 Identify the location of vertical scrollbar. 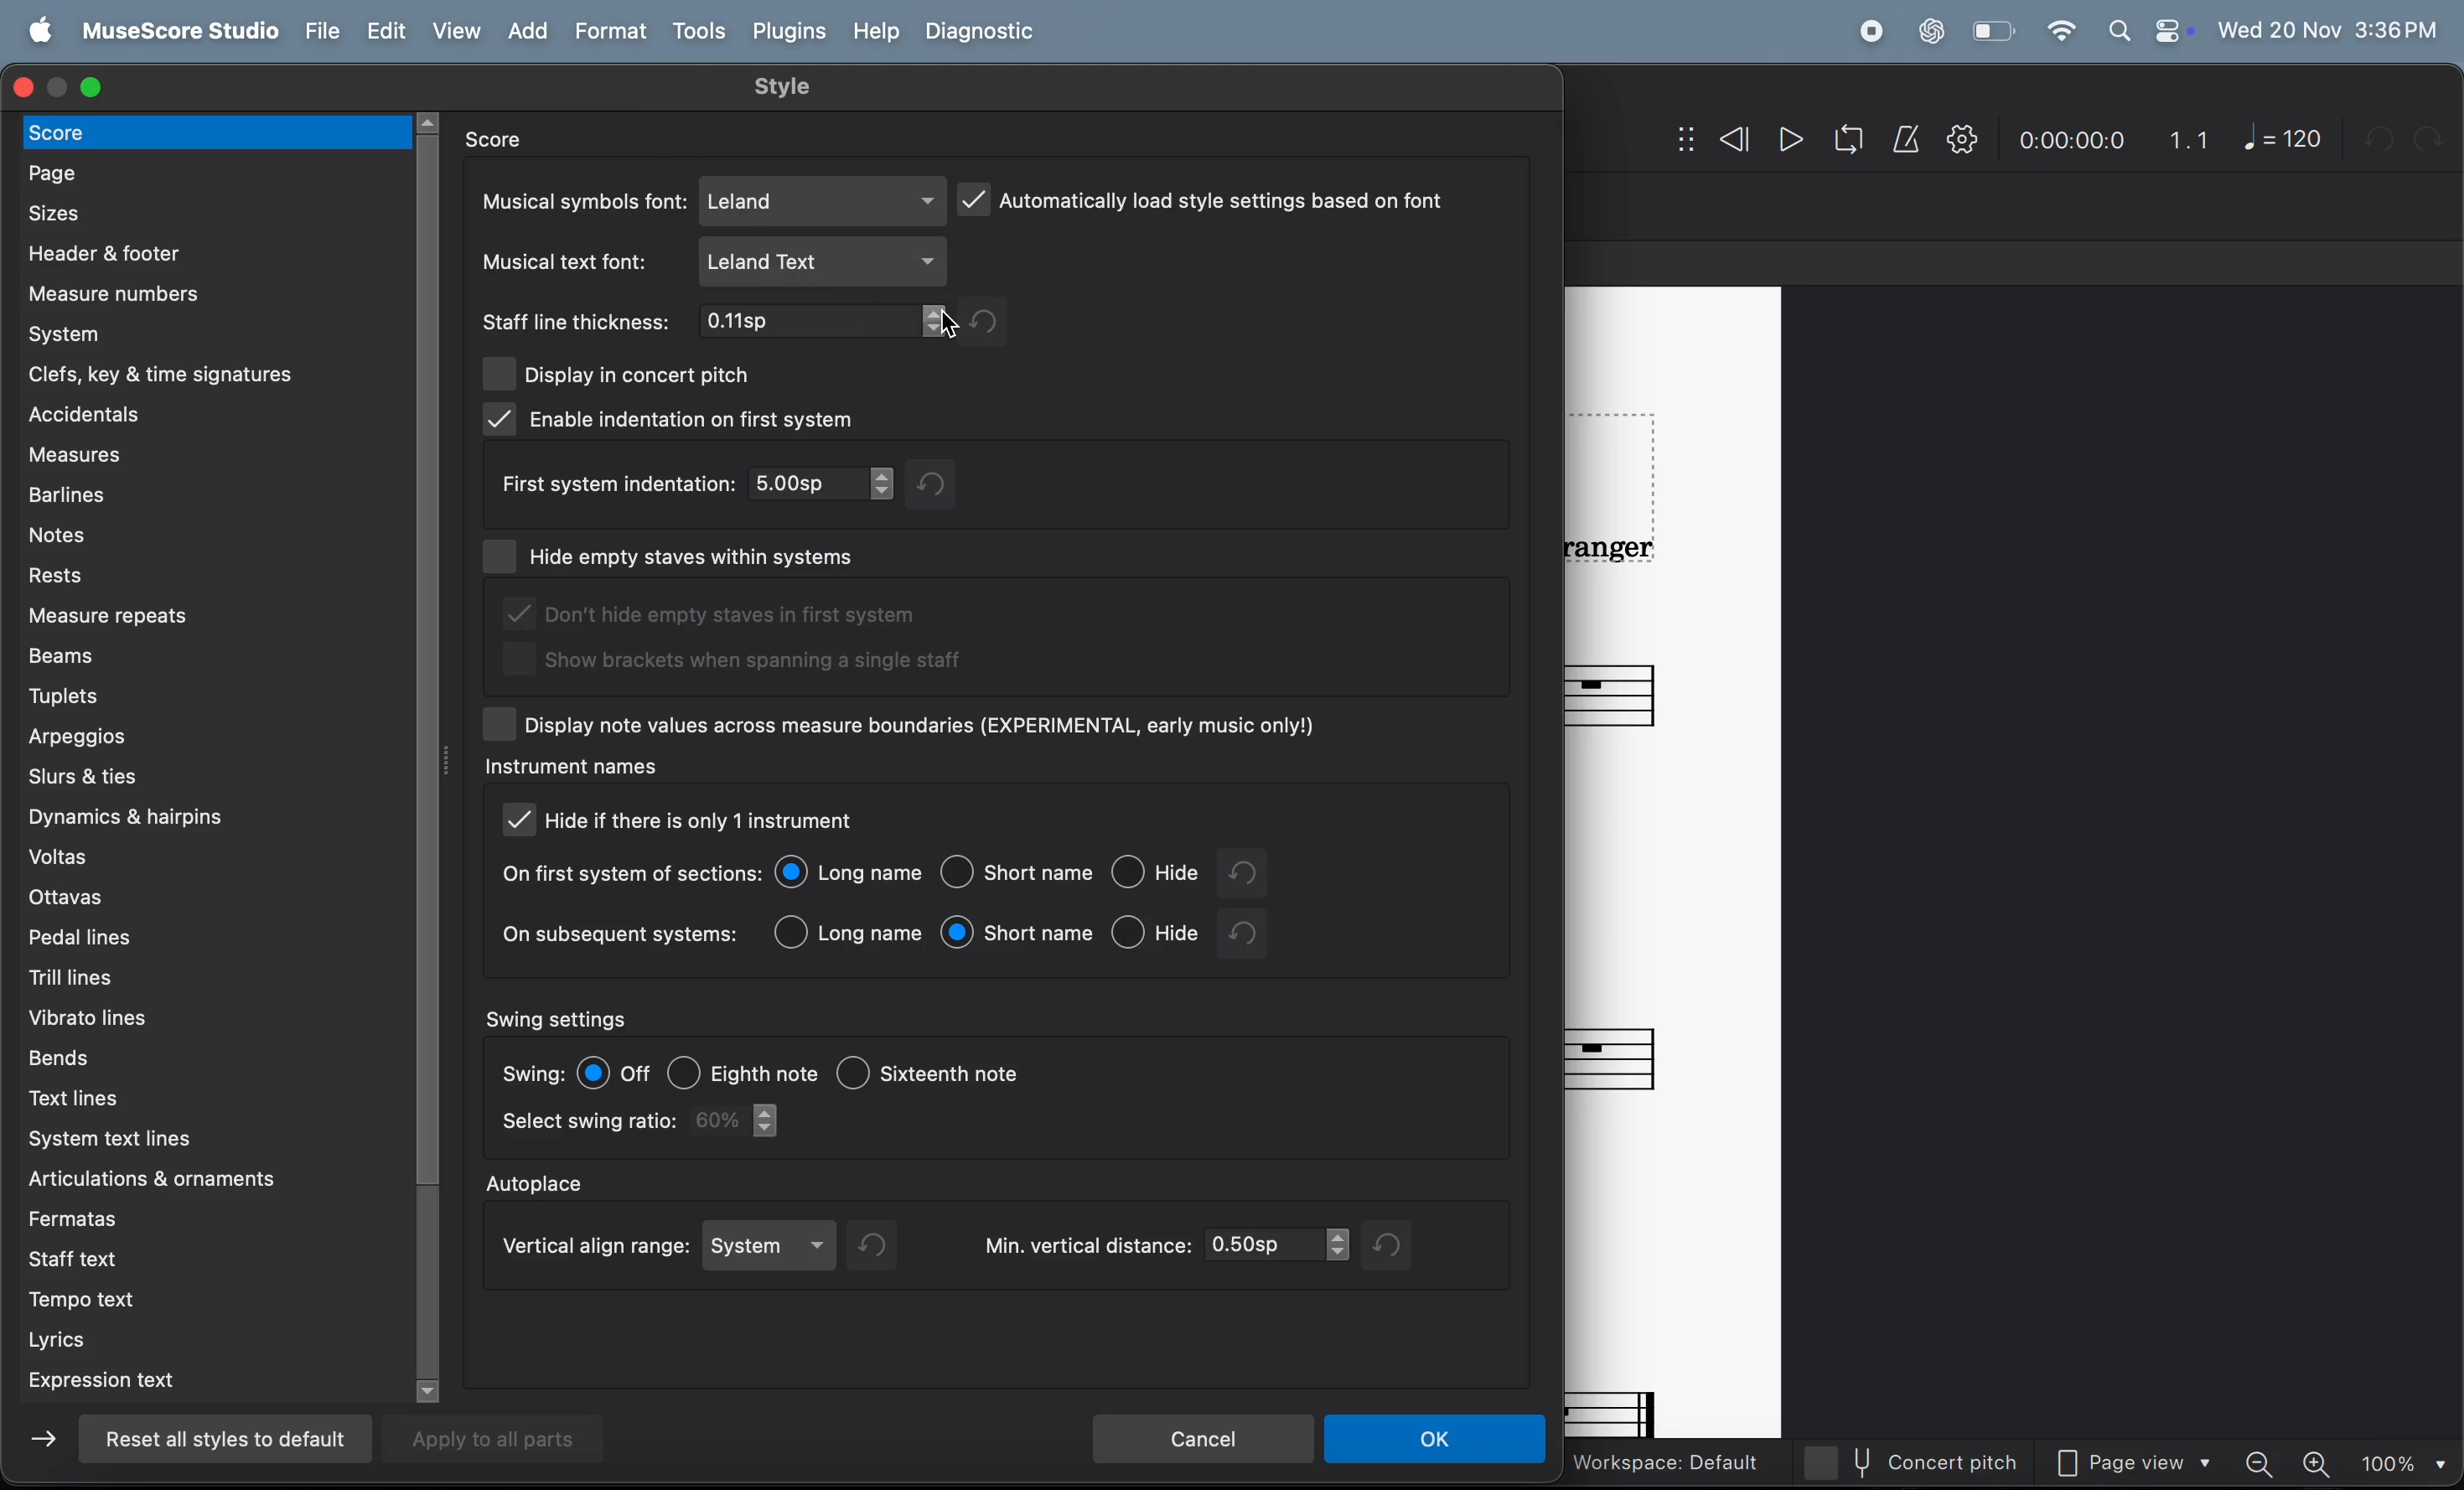
(435, 754).